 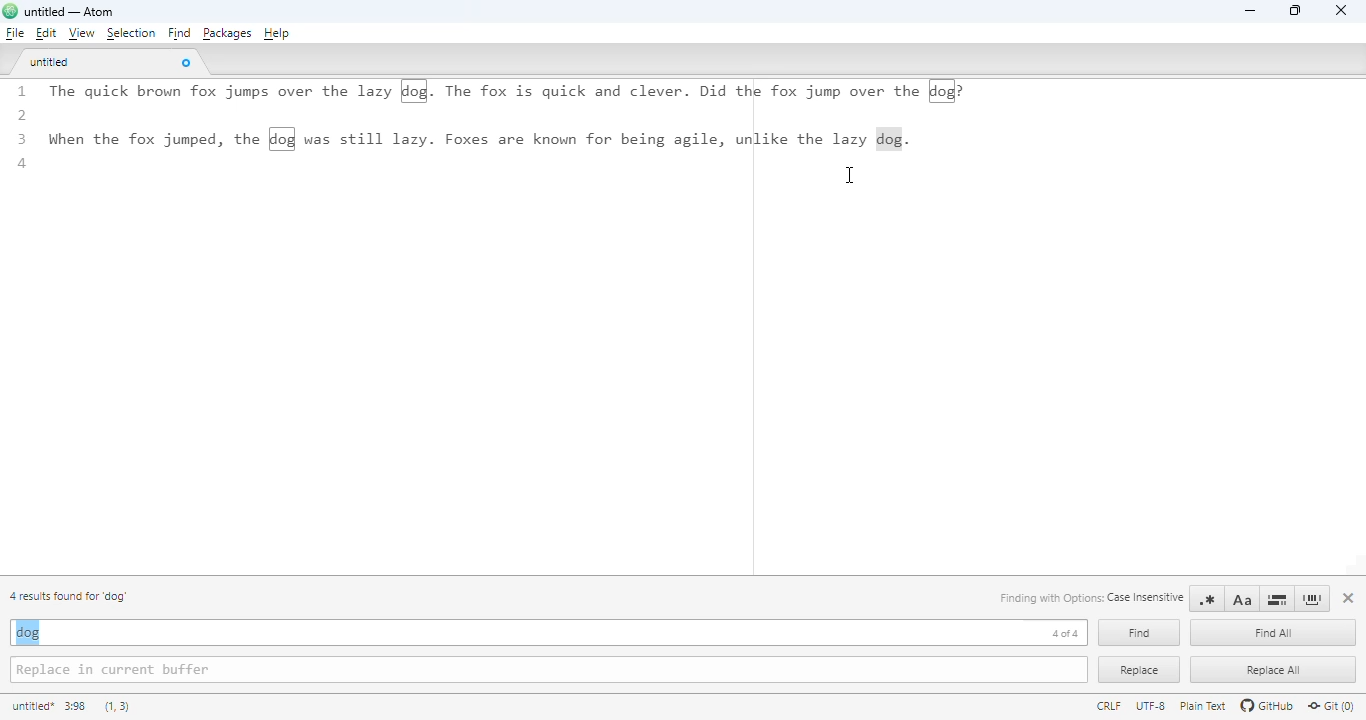 I want to click on whole word, so click(x=1313, y=599).